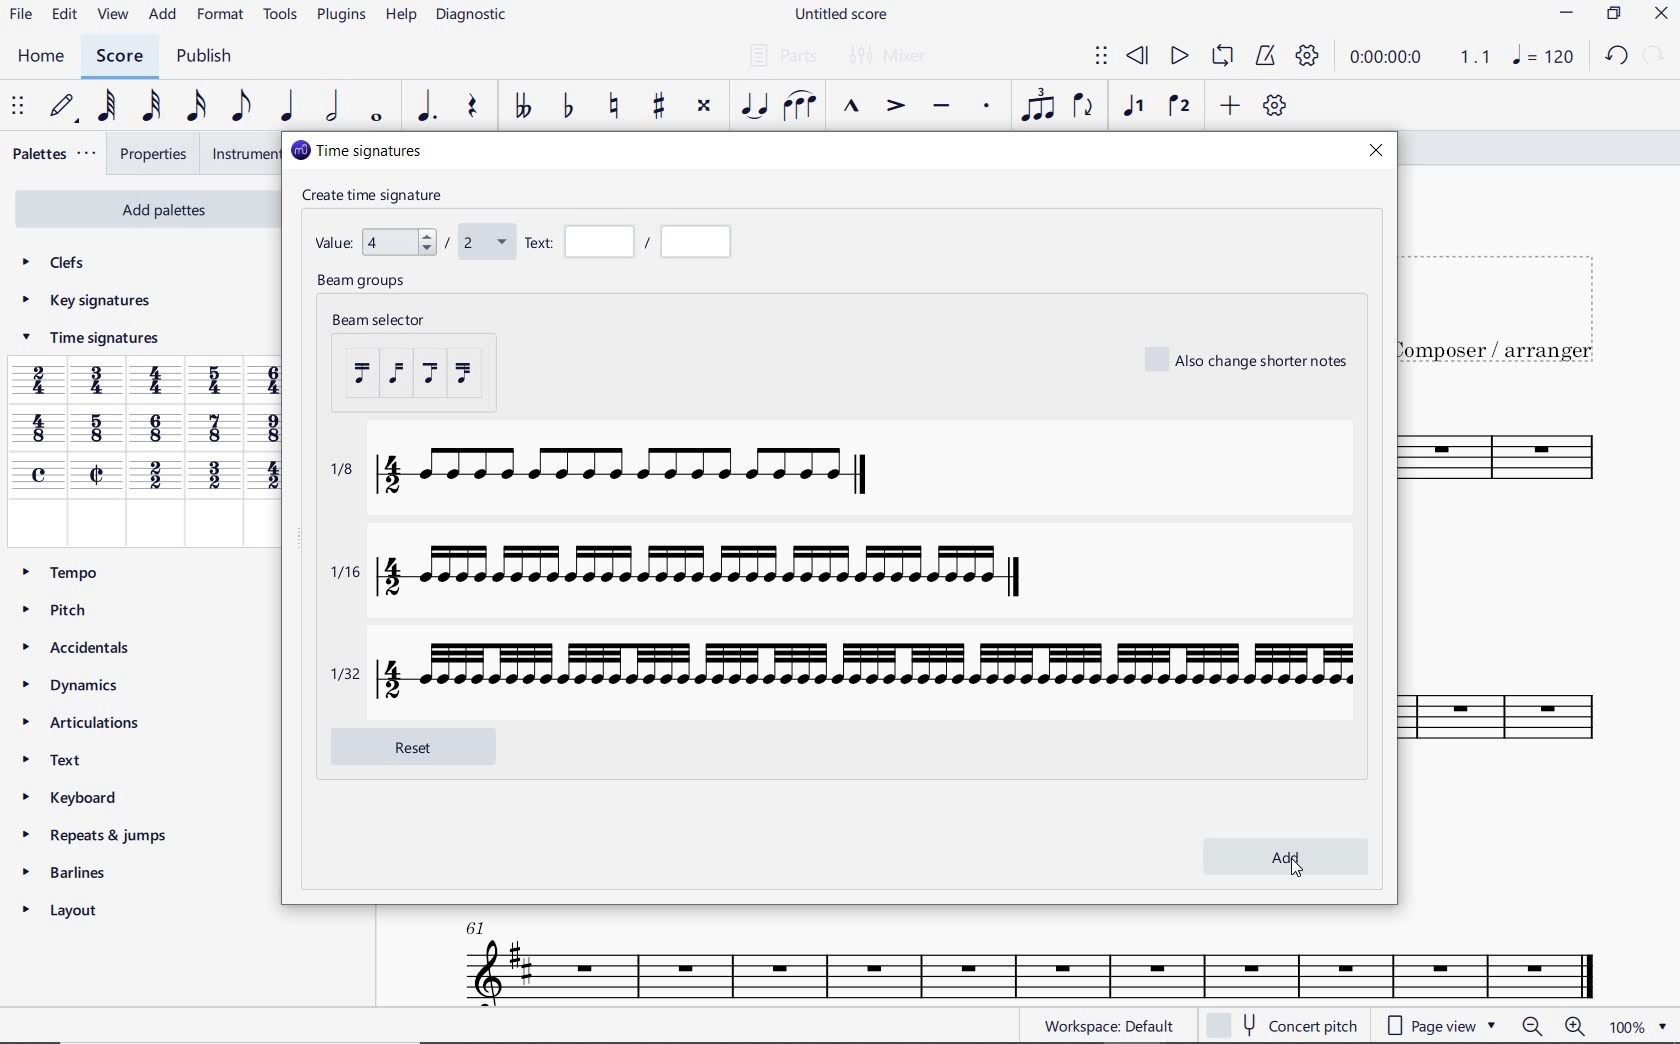 The height and width of the screenshot is (1044, 1680). I want to click on SCORE, so click(119, 57).